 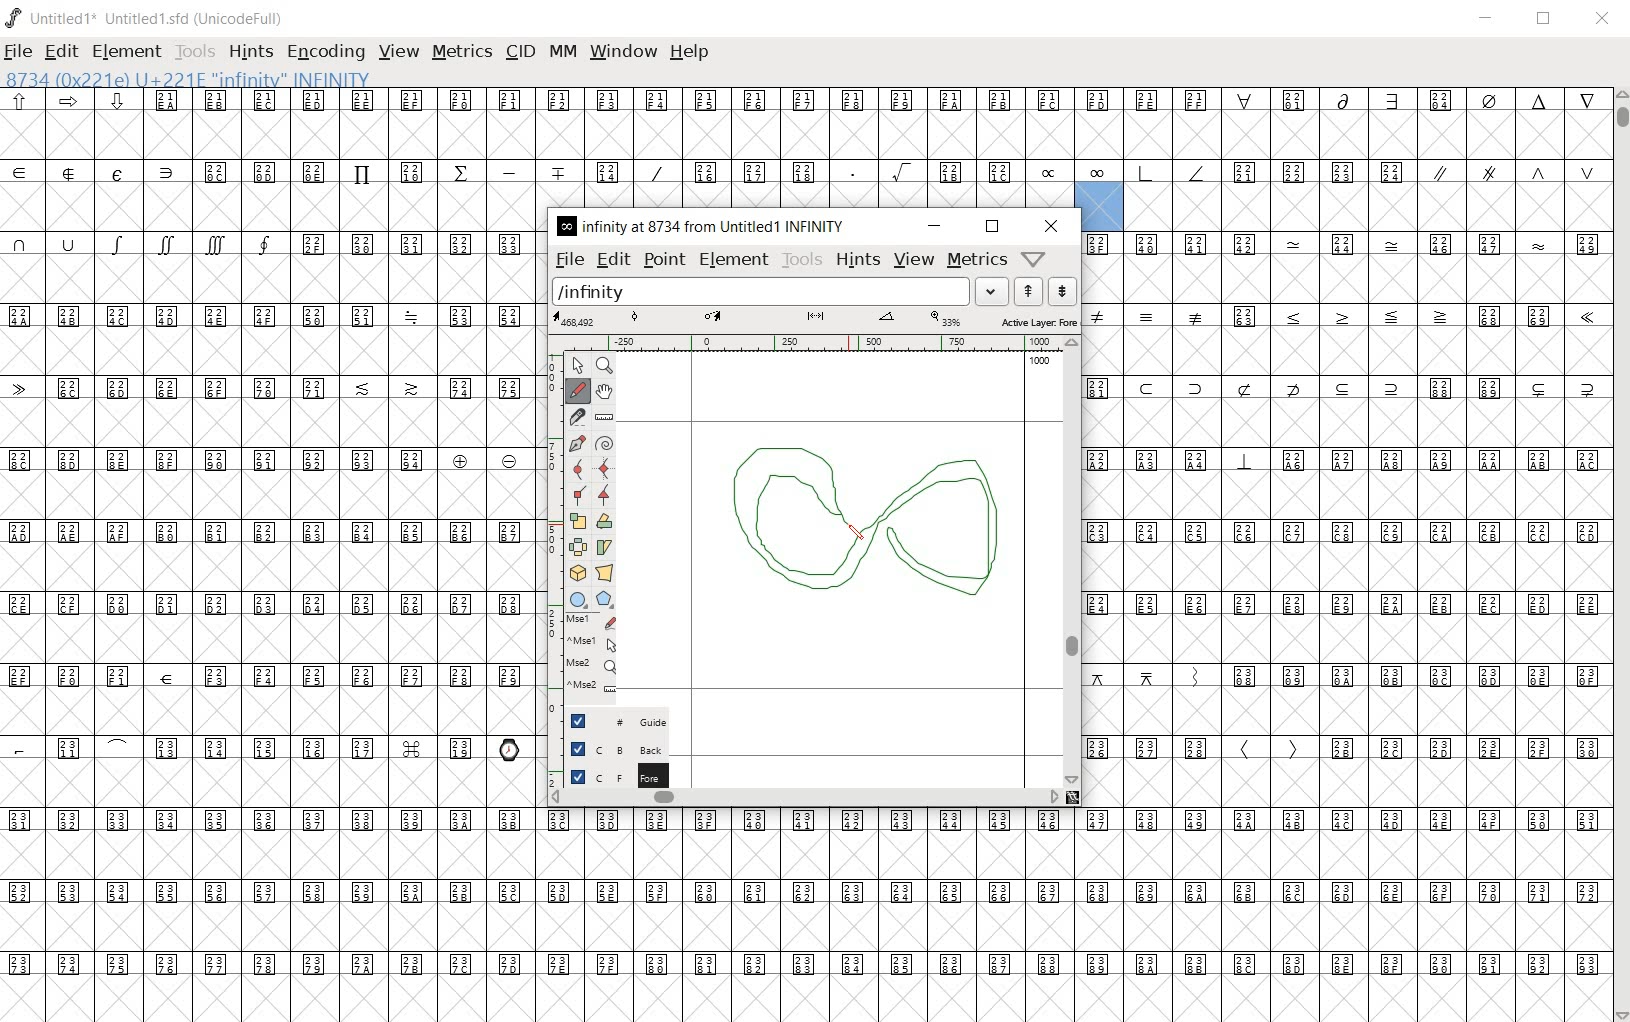 What do you see at coordinates (272, 711) in the screenshot?
I see `empty glyph slots` at bounding box center [272, 711].